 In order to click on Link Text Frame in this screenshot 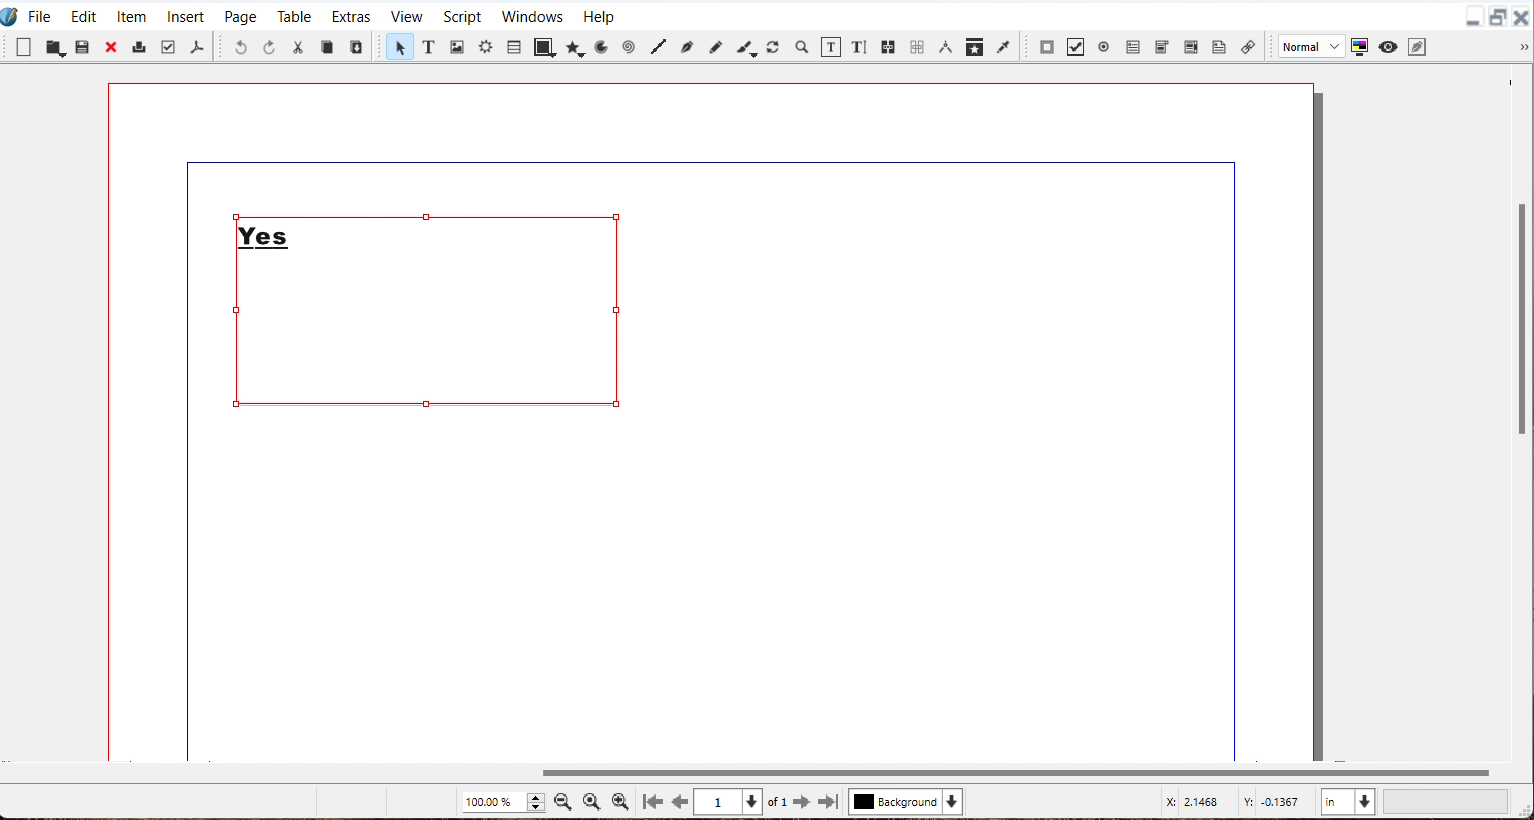, I will do `click(890, 45)`.